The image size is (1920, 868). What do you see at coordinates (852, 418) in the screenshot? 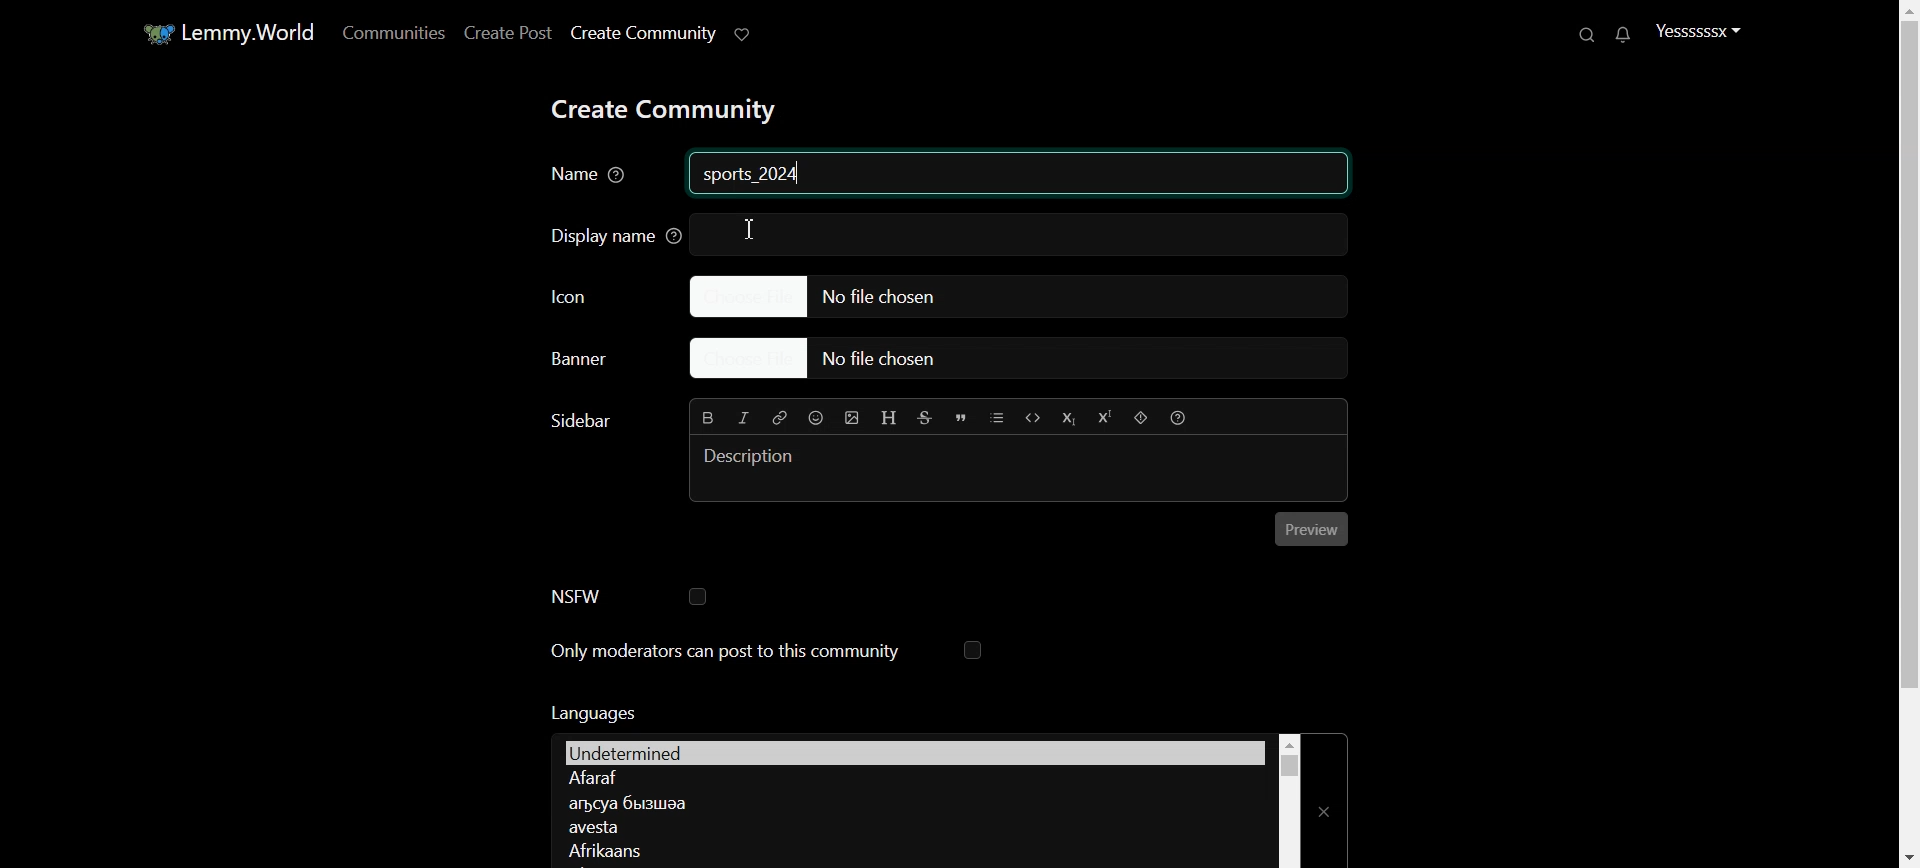
I see `Insert Picture` at bounding box center [852, 418].